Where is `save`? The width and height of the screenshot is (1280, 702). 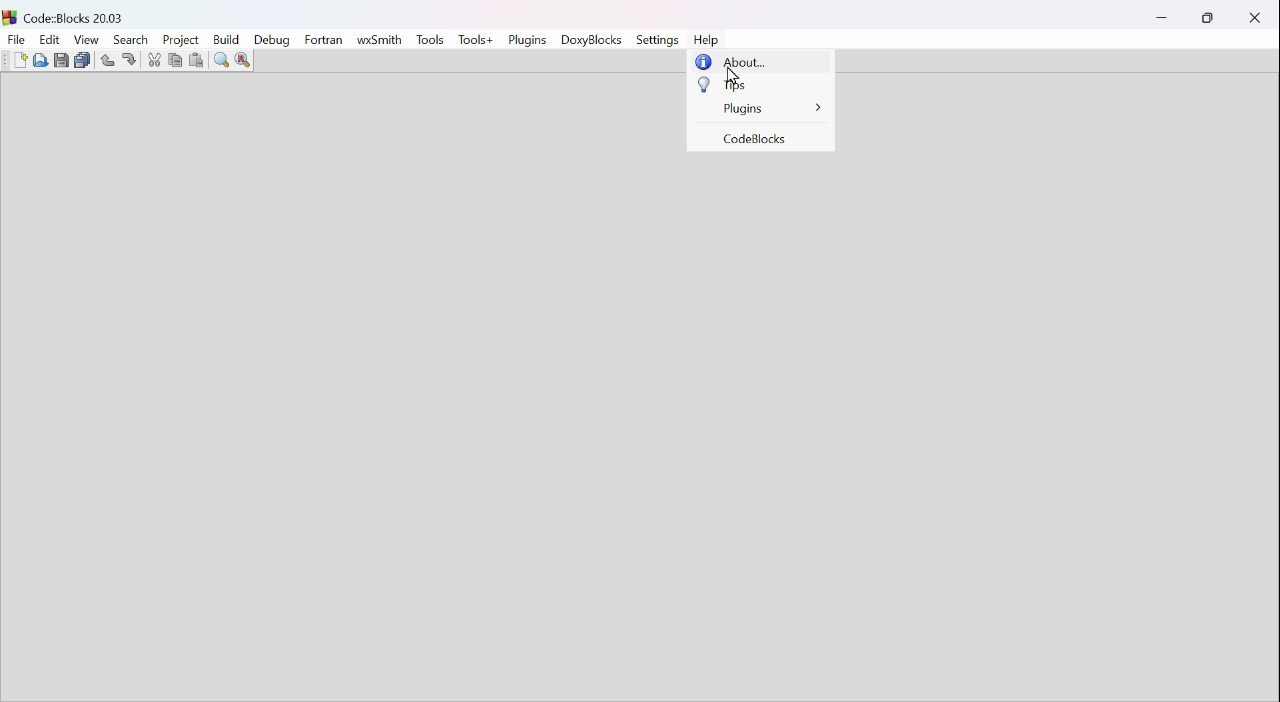
save is located at coordinates (58, 59).